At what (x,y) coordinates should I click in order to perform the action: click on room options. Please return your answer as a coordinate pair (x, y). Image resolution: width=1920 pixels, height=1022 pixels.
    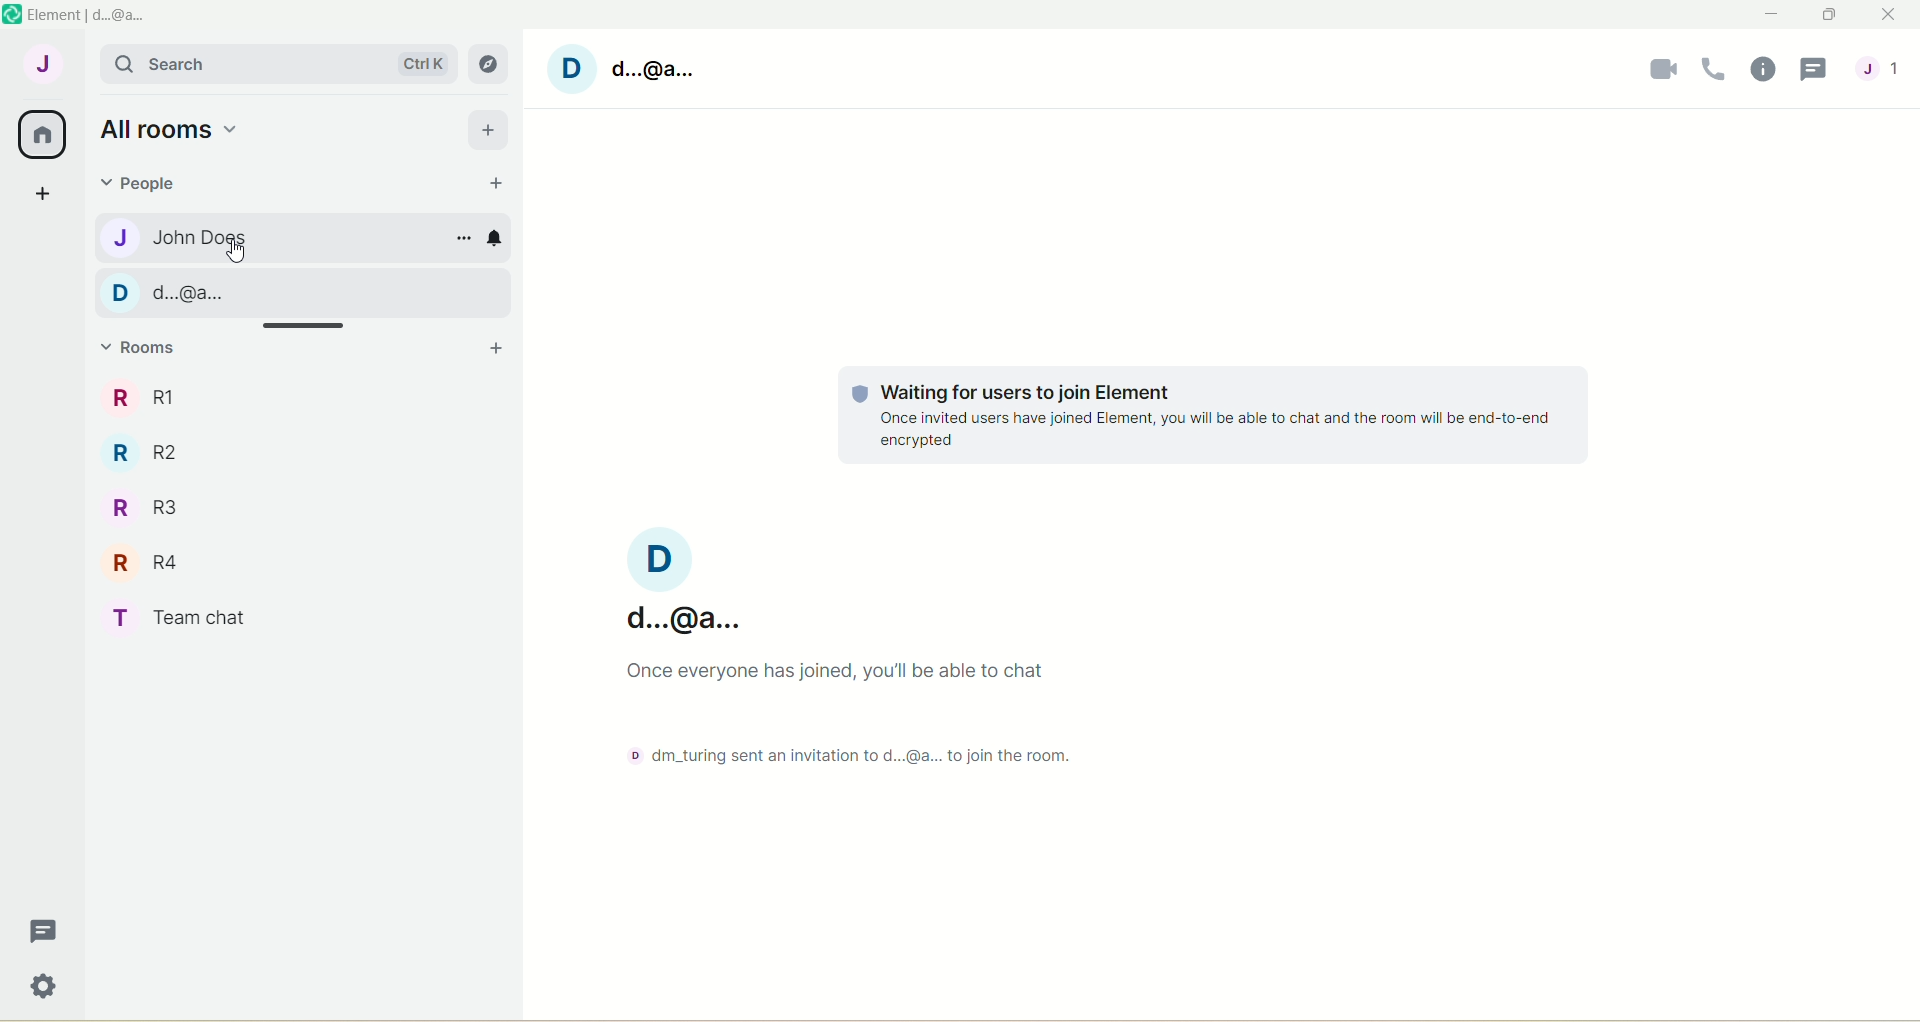
    Looking at the image, I should click on (460, 241).